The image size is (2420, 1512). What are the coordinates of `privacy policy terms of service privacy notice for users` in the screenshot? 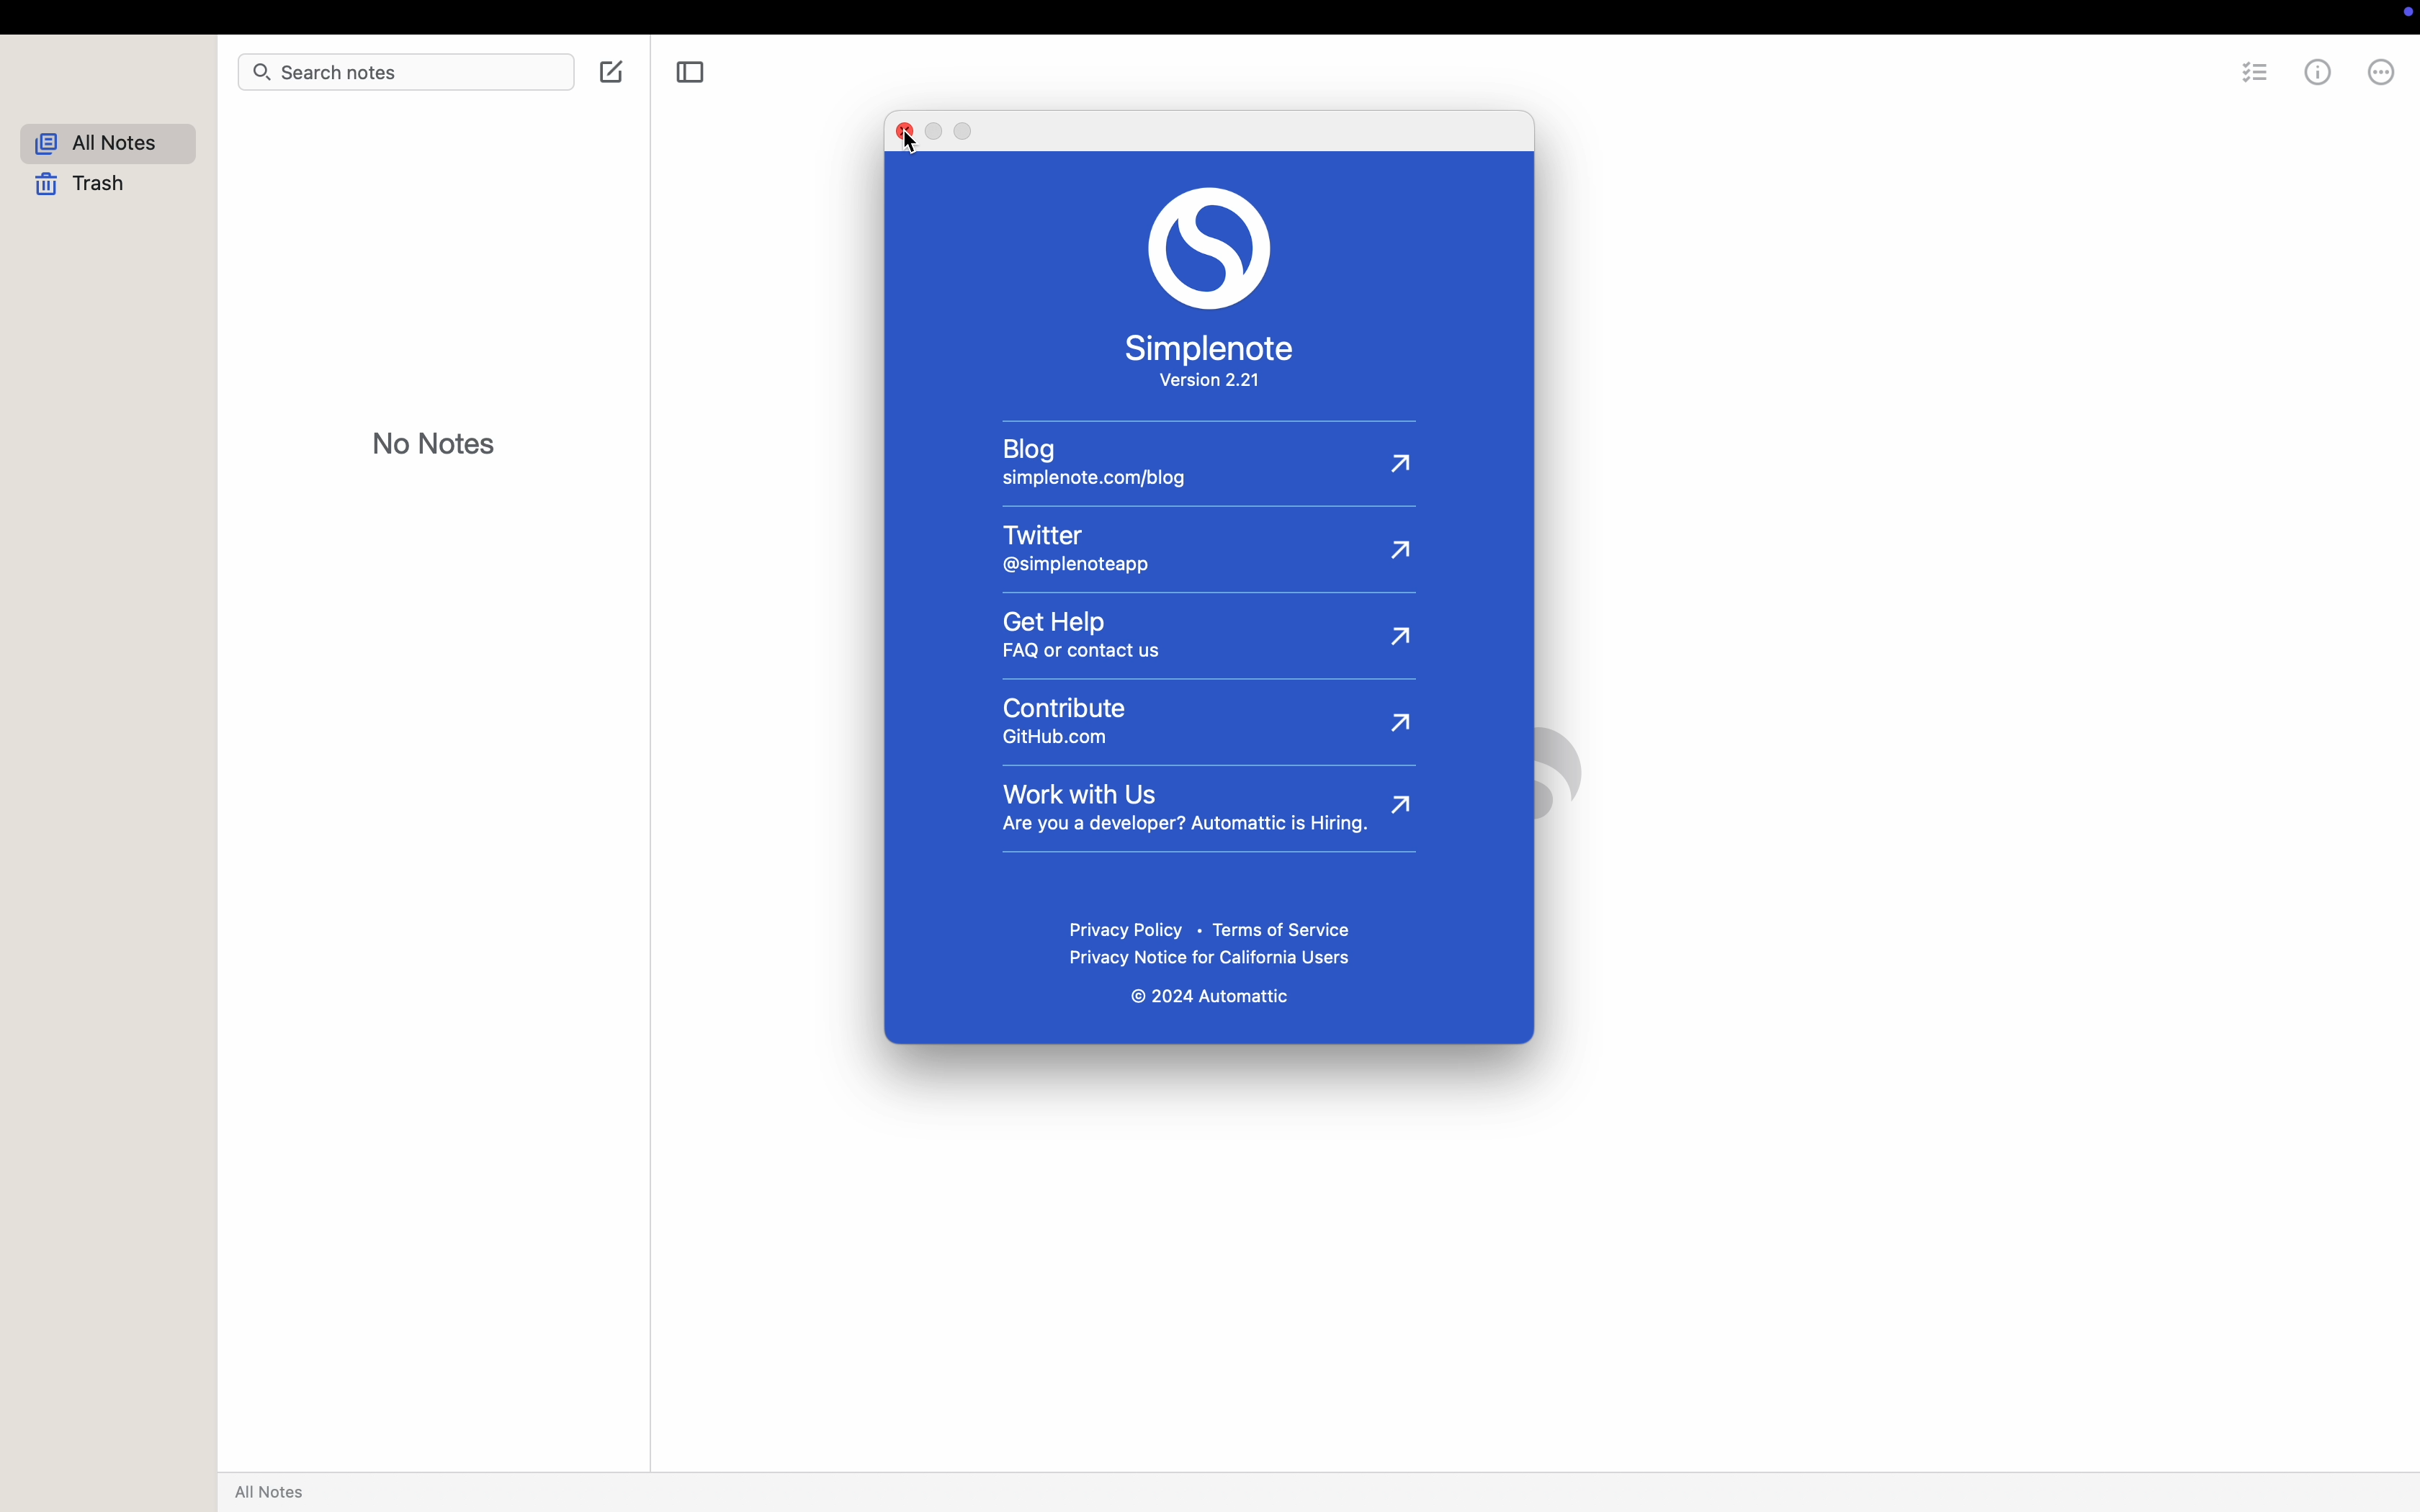 It's located at (1215, 943).